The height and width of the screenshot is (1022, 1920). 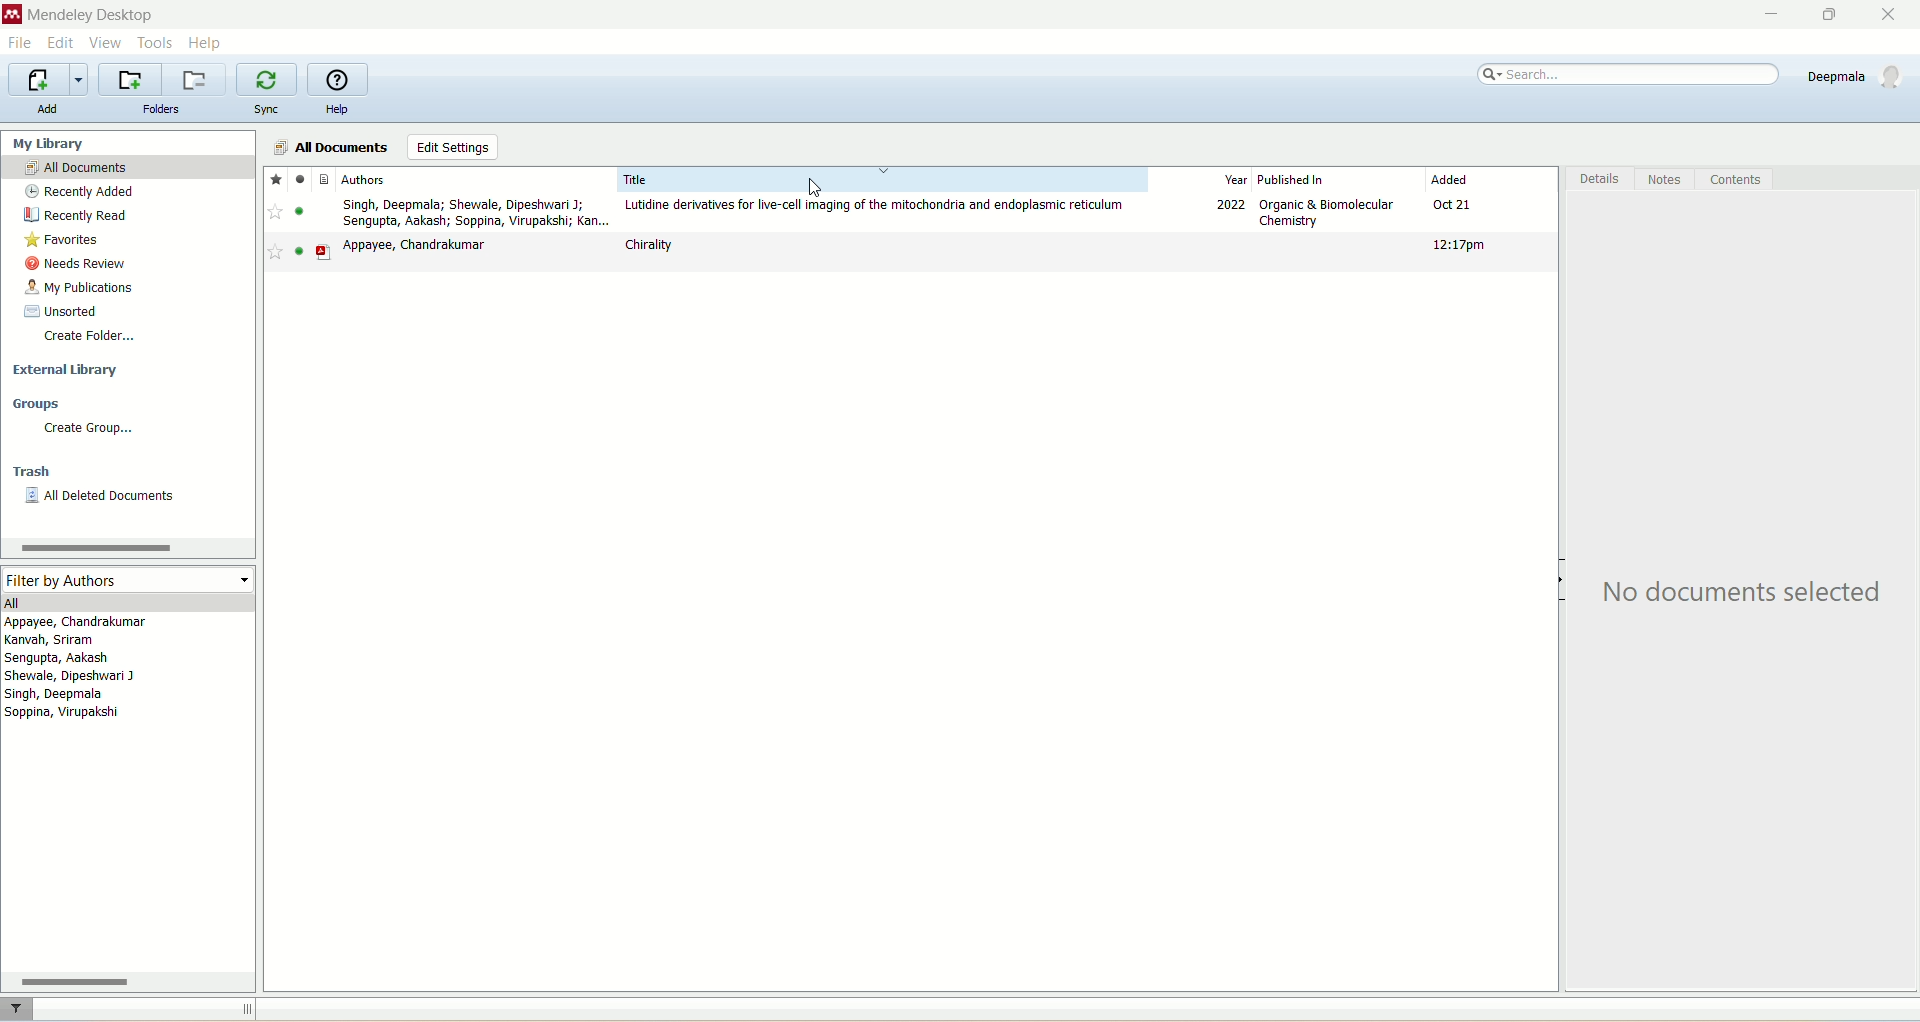 I want to click on authors, so click(x=83, y=671).